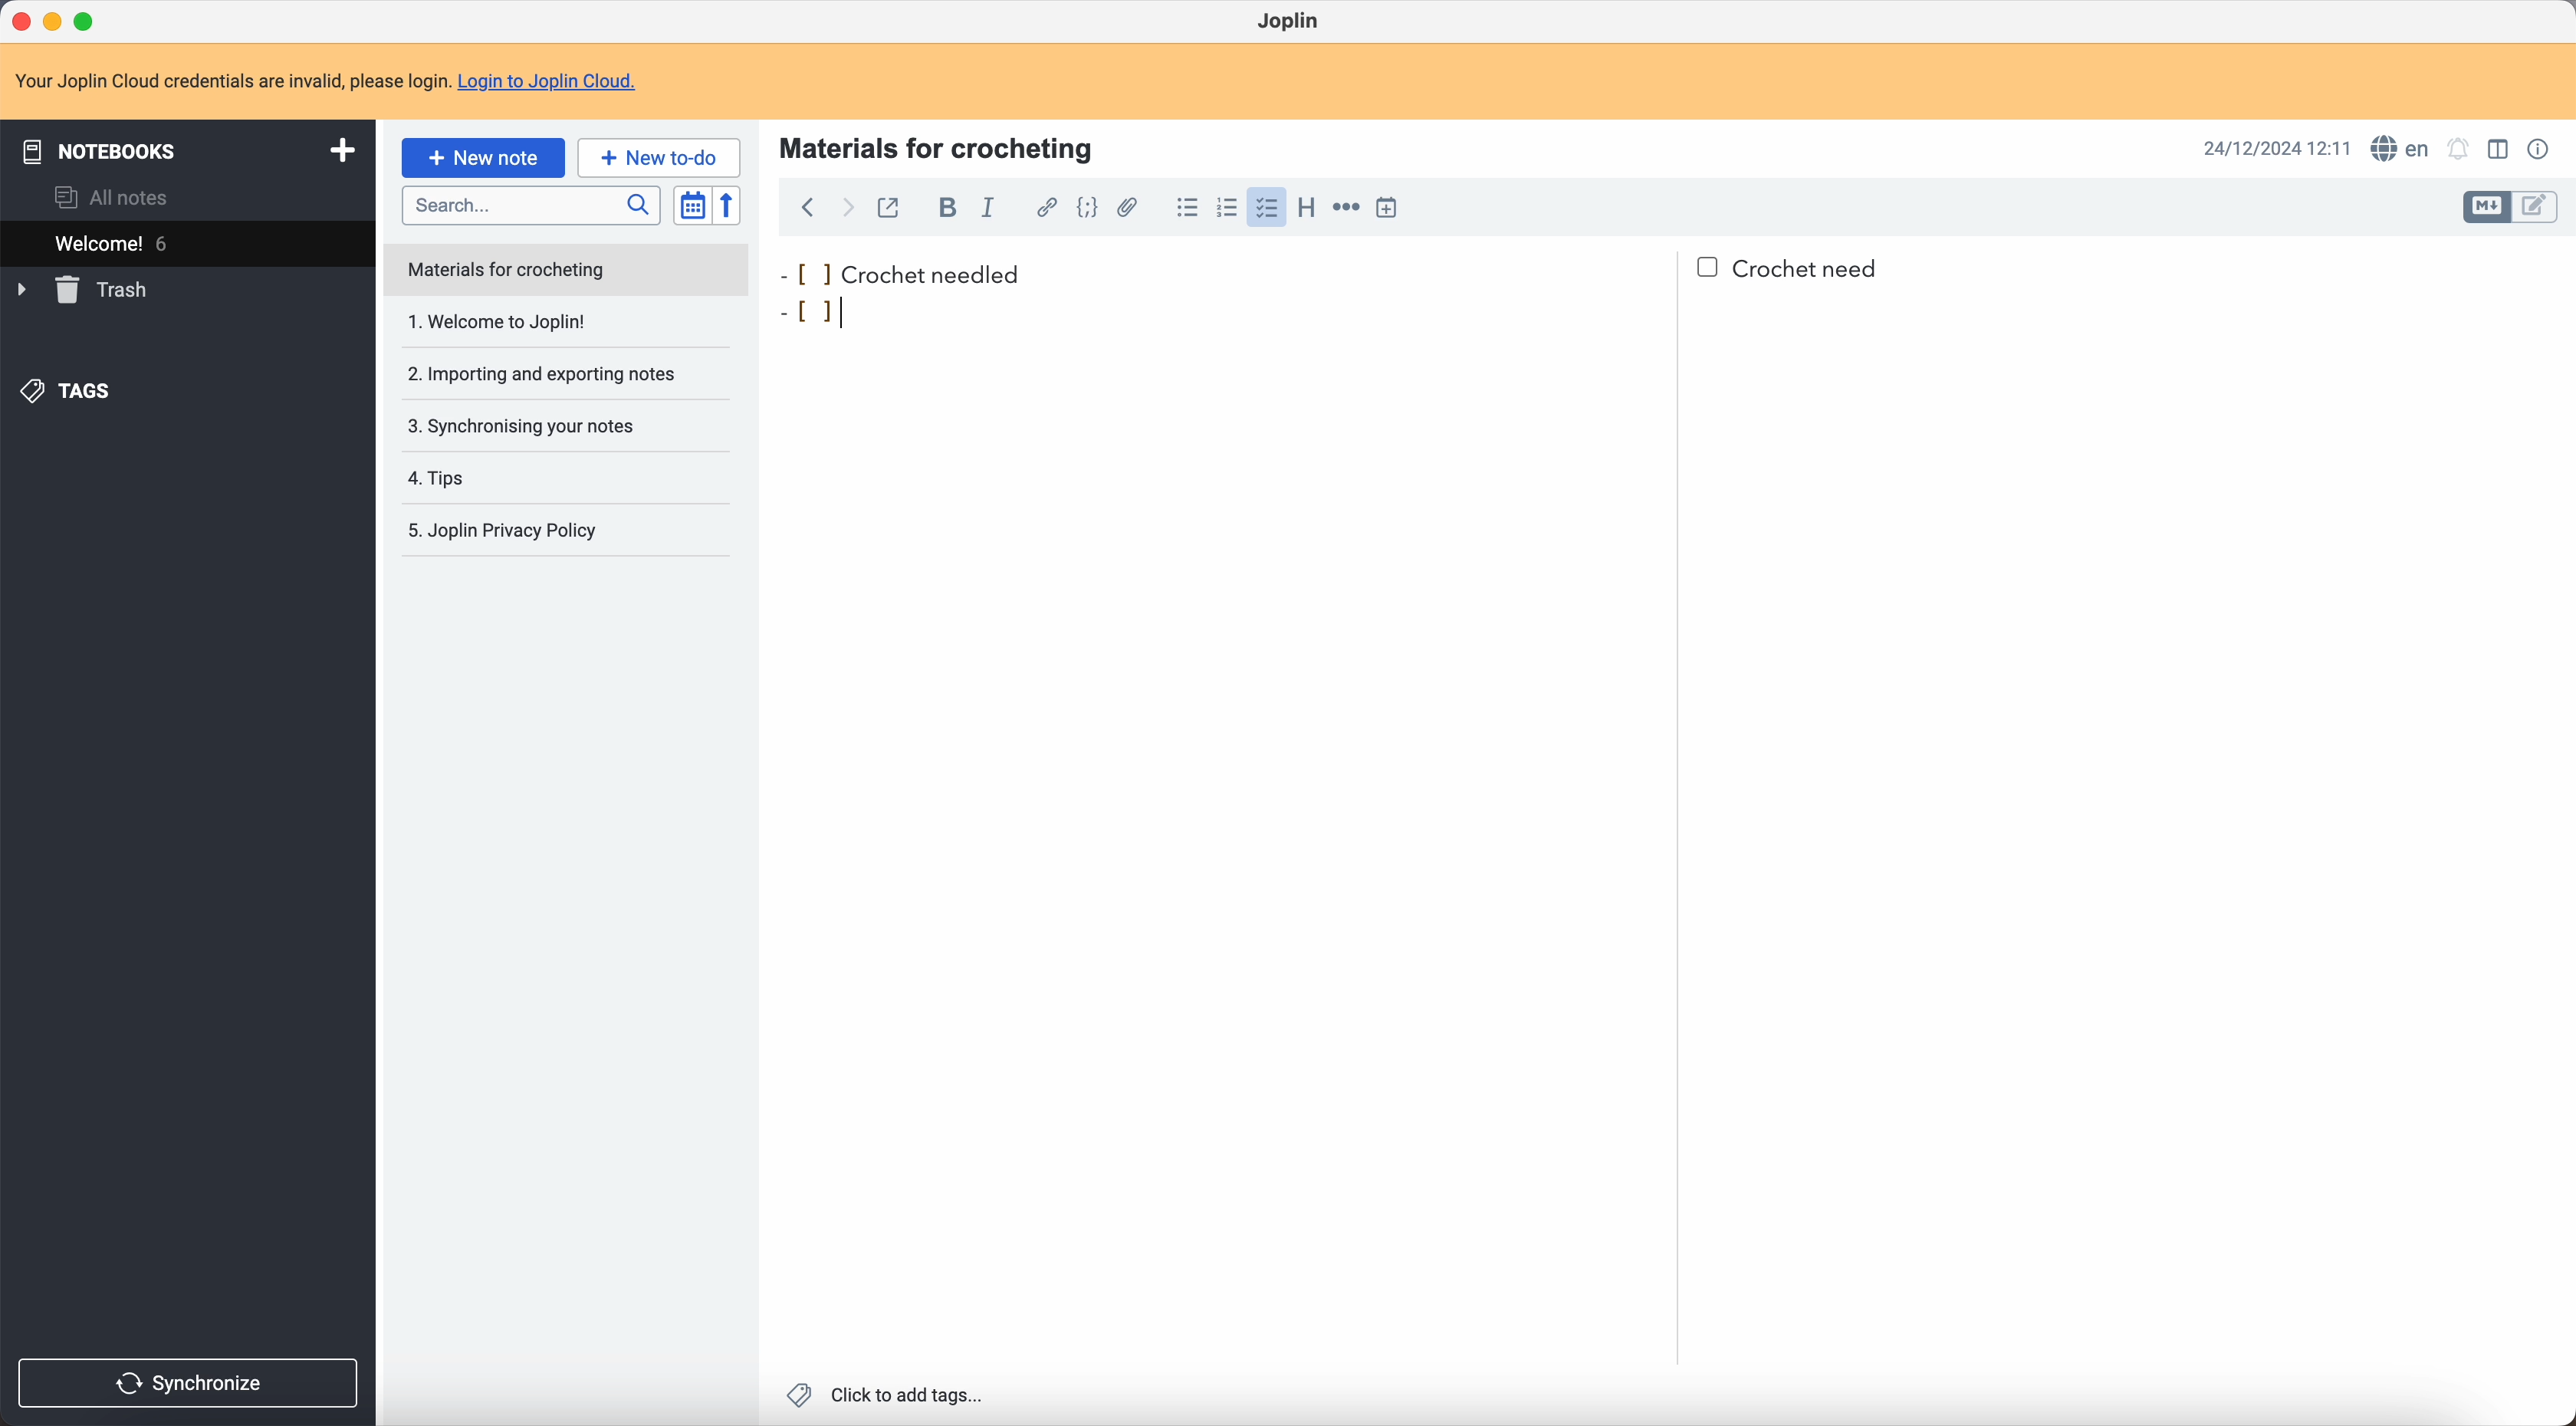  What do you see at coordinates (845, 210) in the screenshot?
I see `foward` at bounding box center [845, 210].